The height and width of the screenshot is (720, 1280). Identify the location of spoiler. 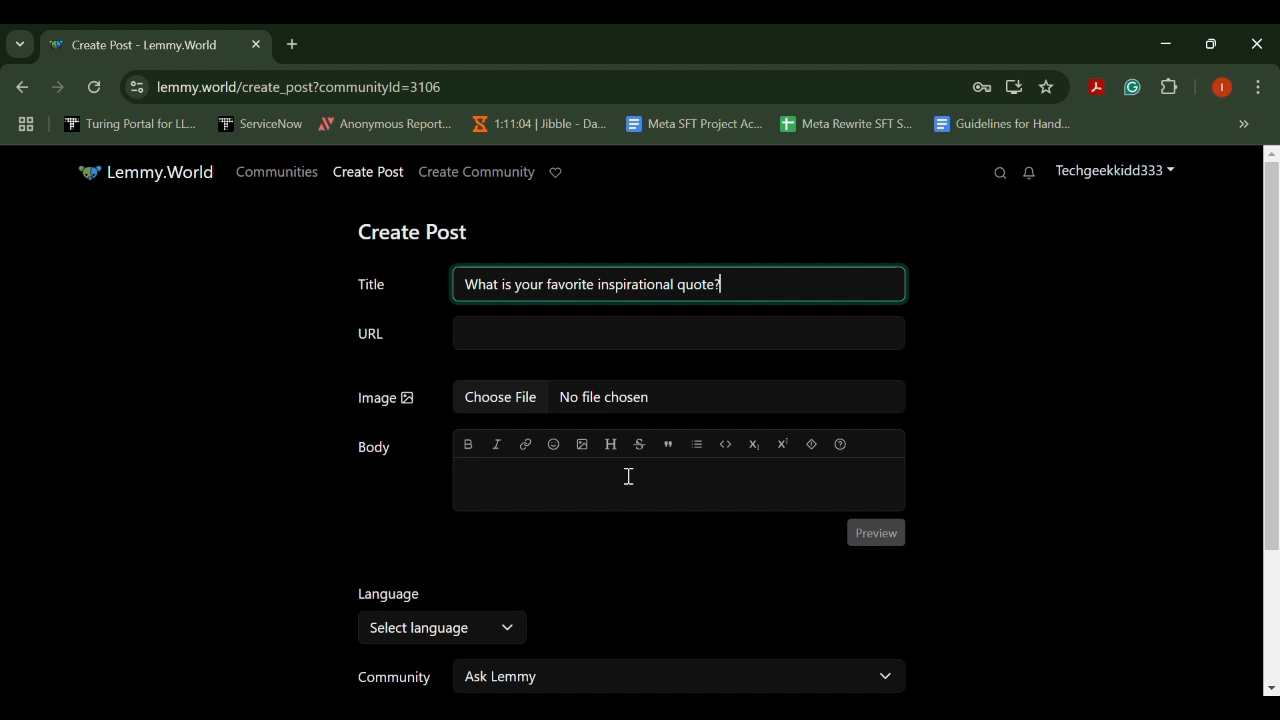
(811, 443).